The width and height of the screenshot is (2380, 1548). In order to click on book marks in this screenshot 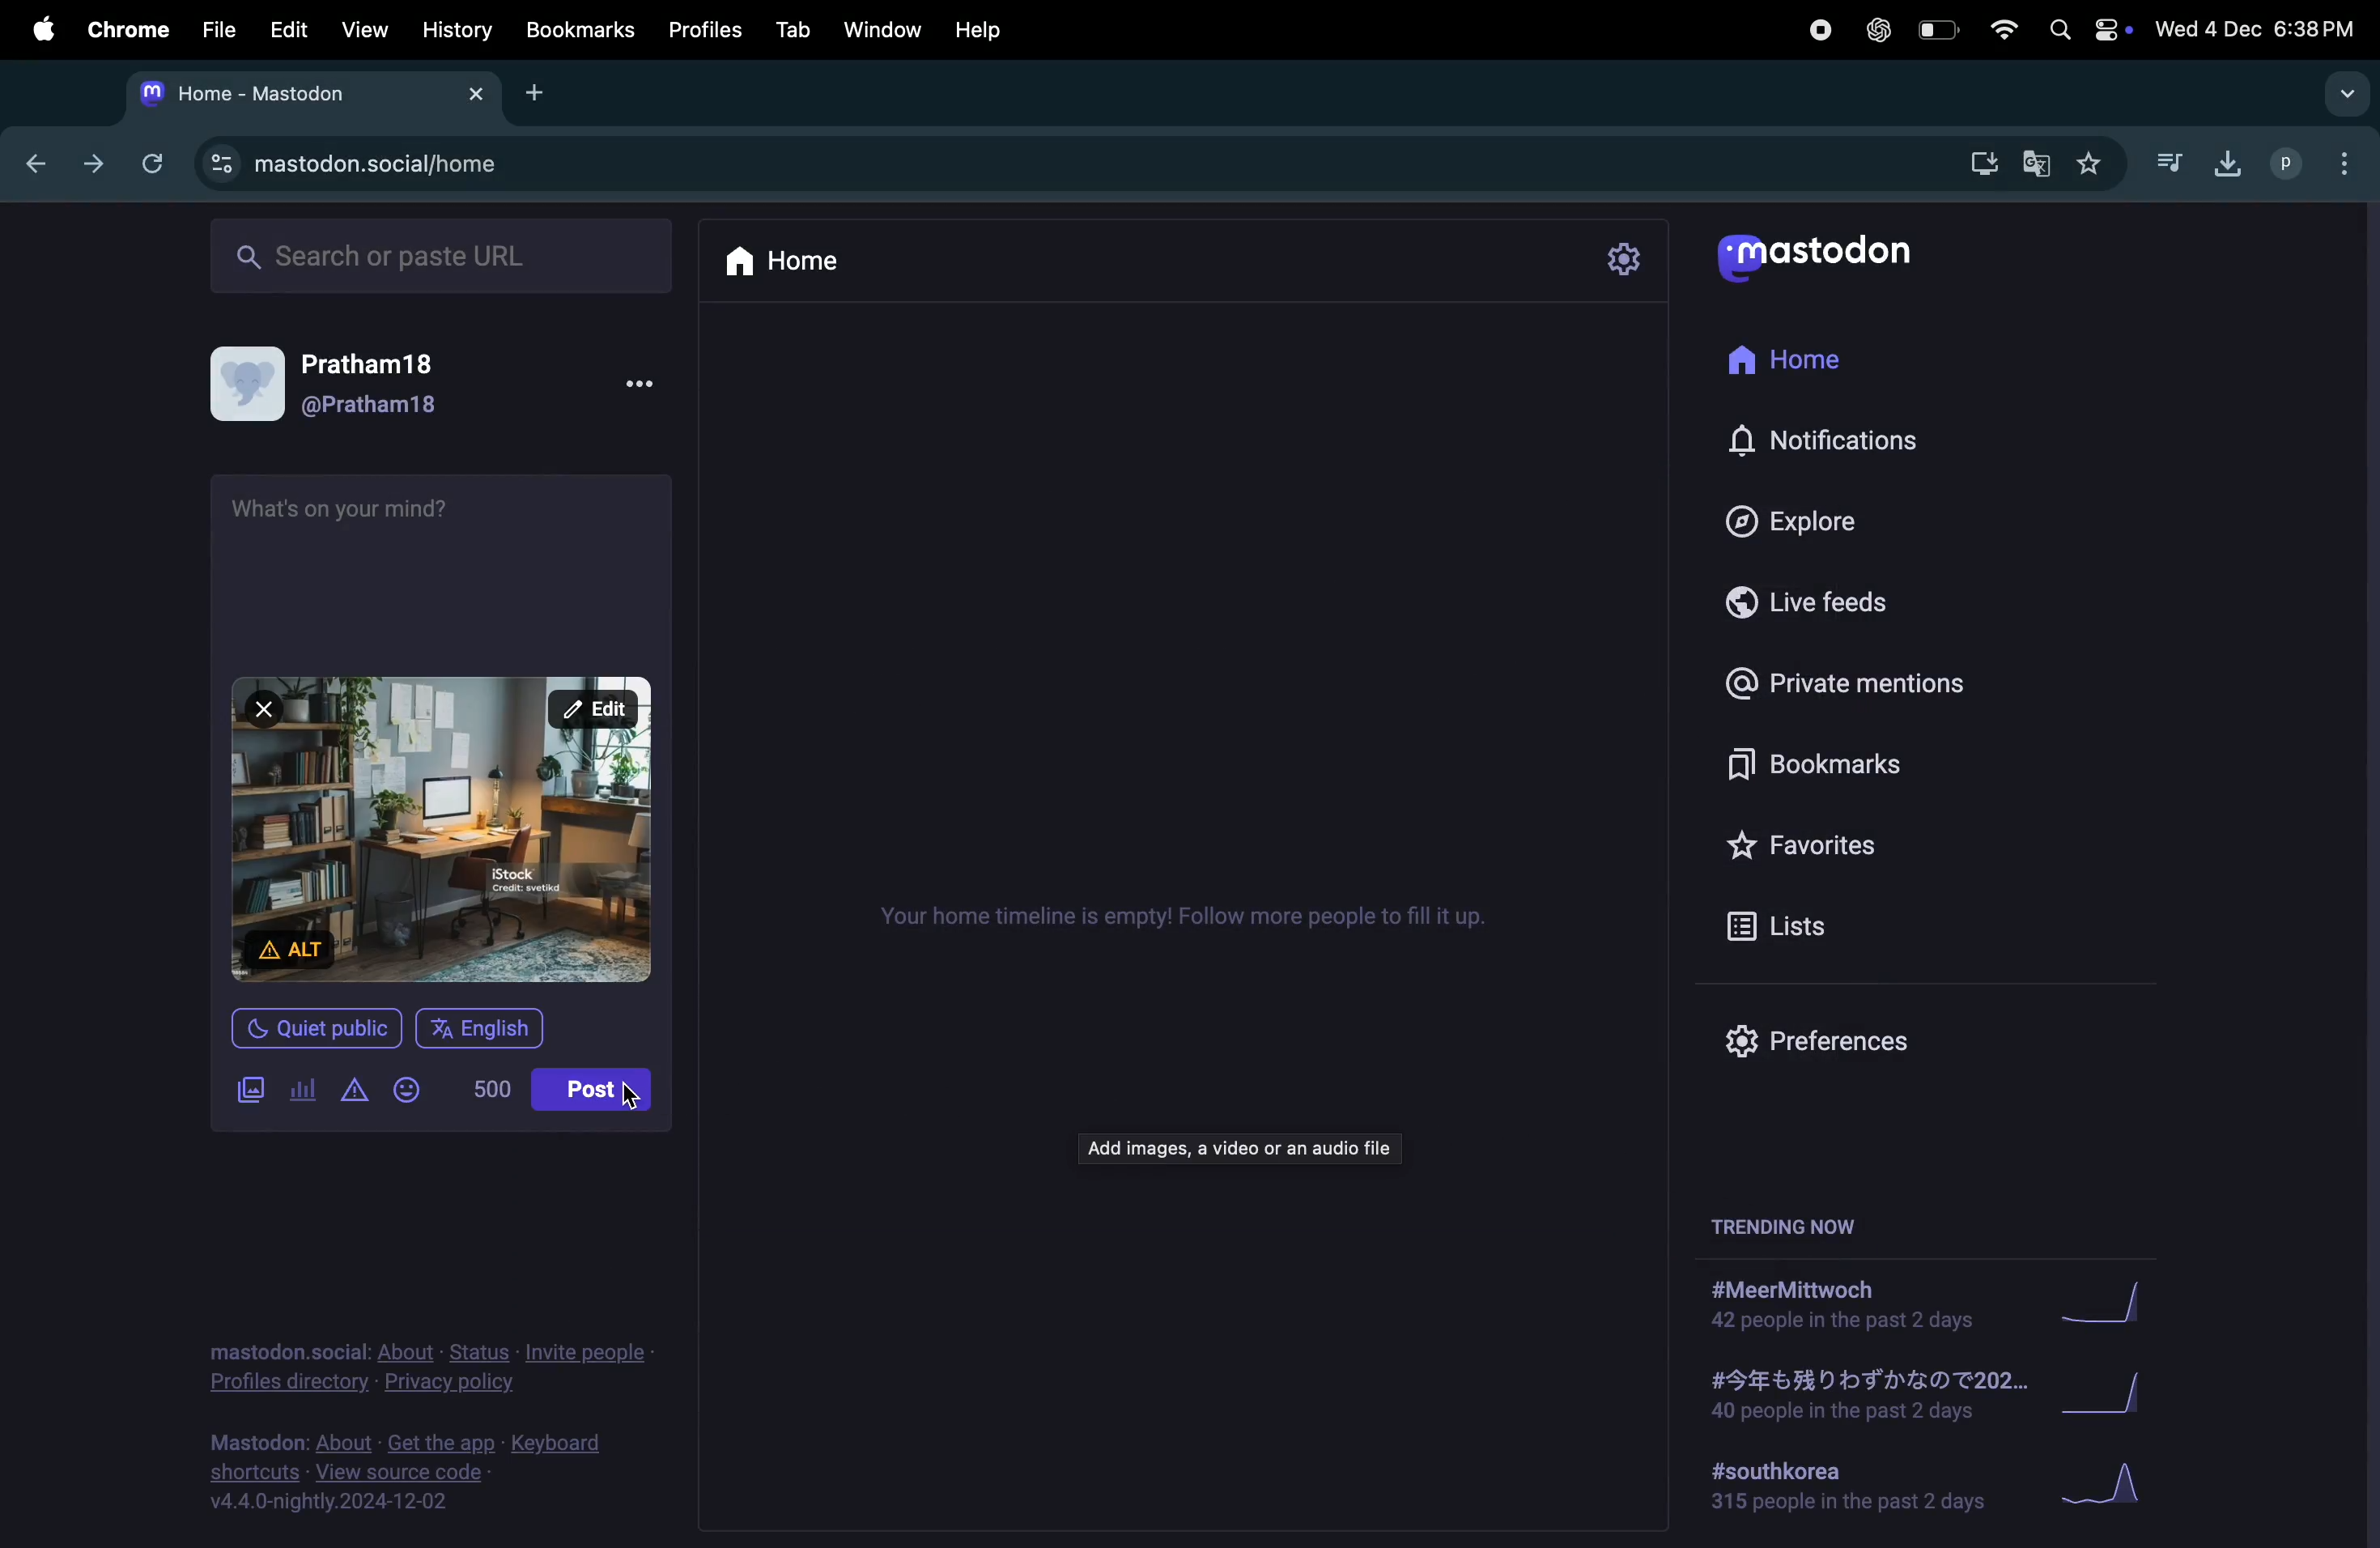, I will do `click(576, 29)`.